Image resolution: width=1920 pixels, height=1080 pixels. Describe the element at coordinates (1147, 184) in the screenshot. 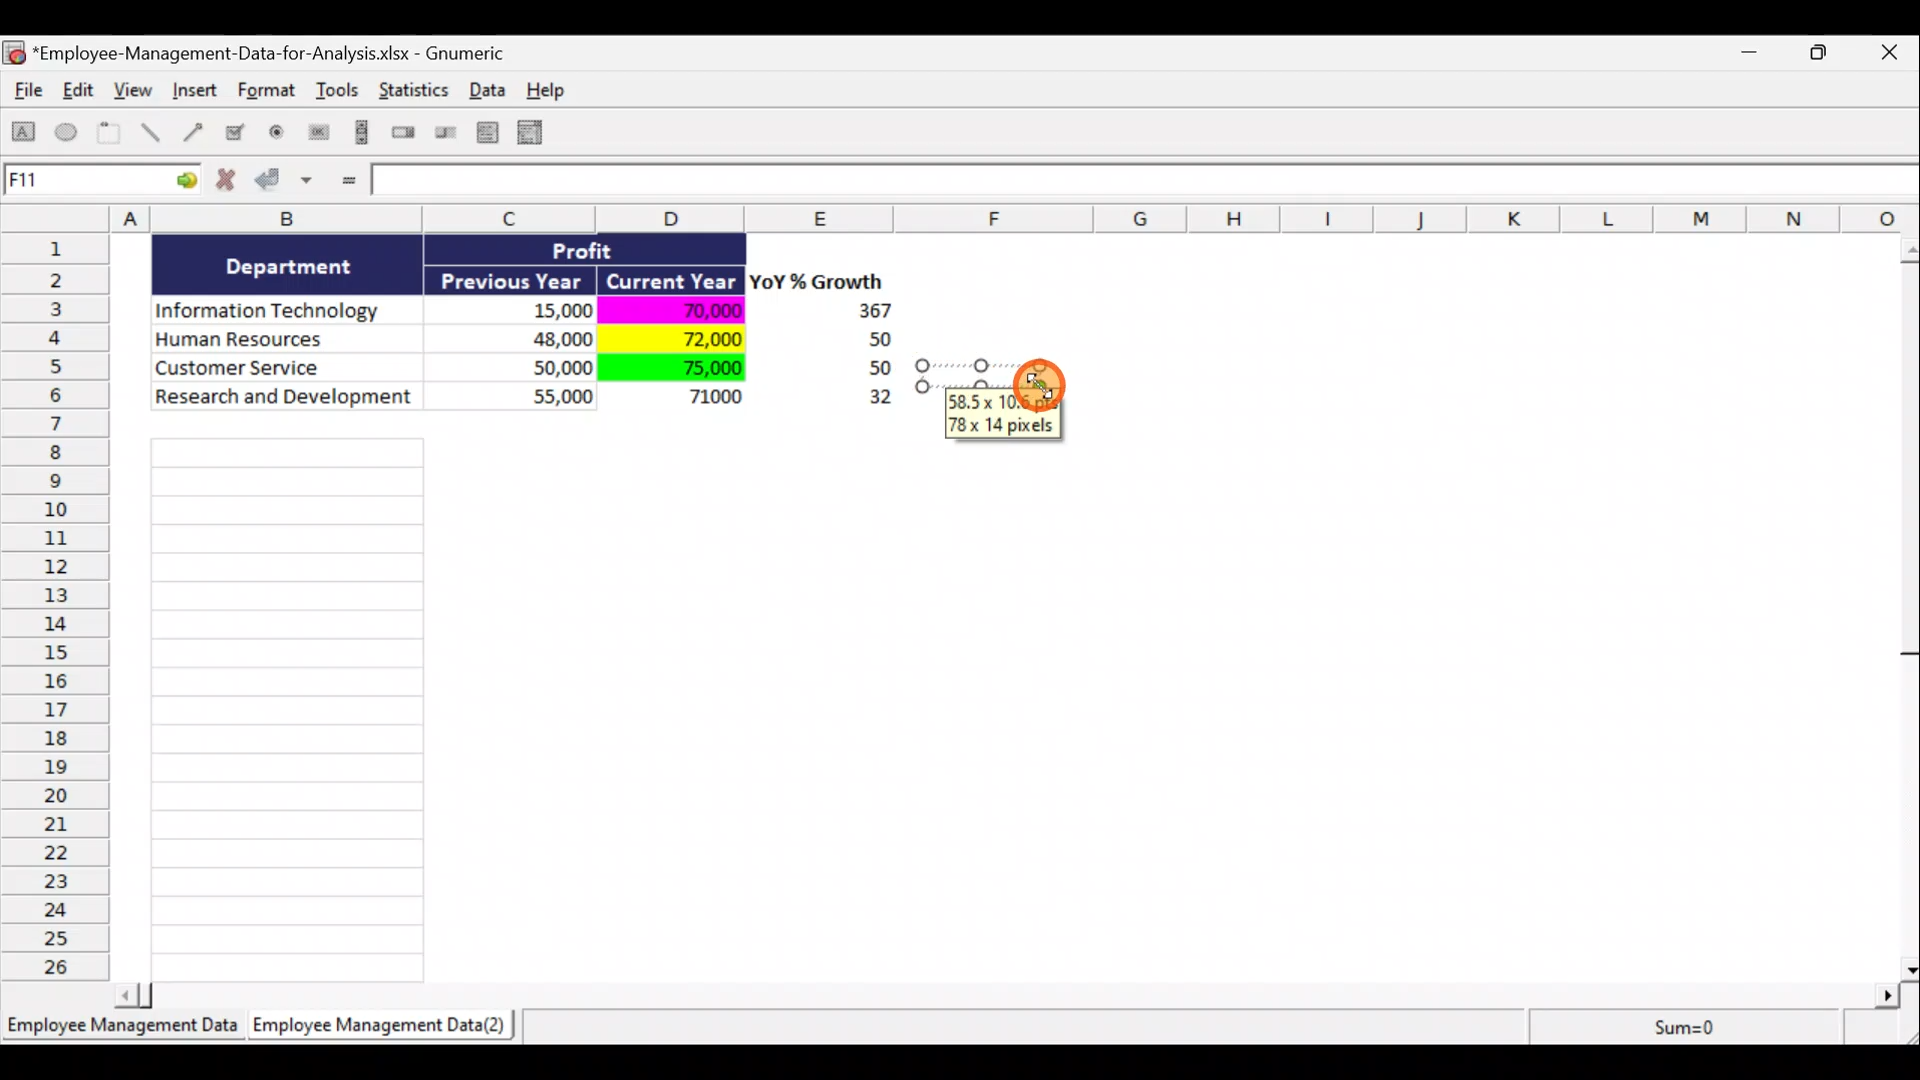

I see `Formula bar` at that location.